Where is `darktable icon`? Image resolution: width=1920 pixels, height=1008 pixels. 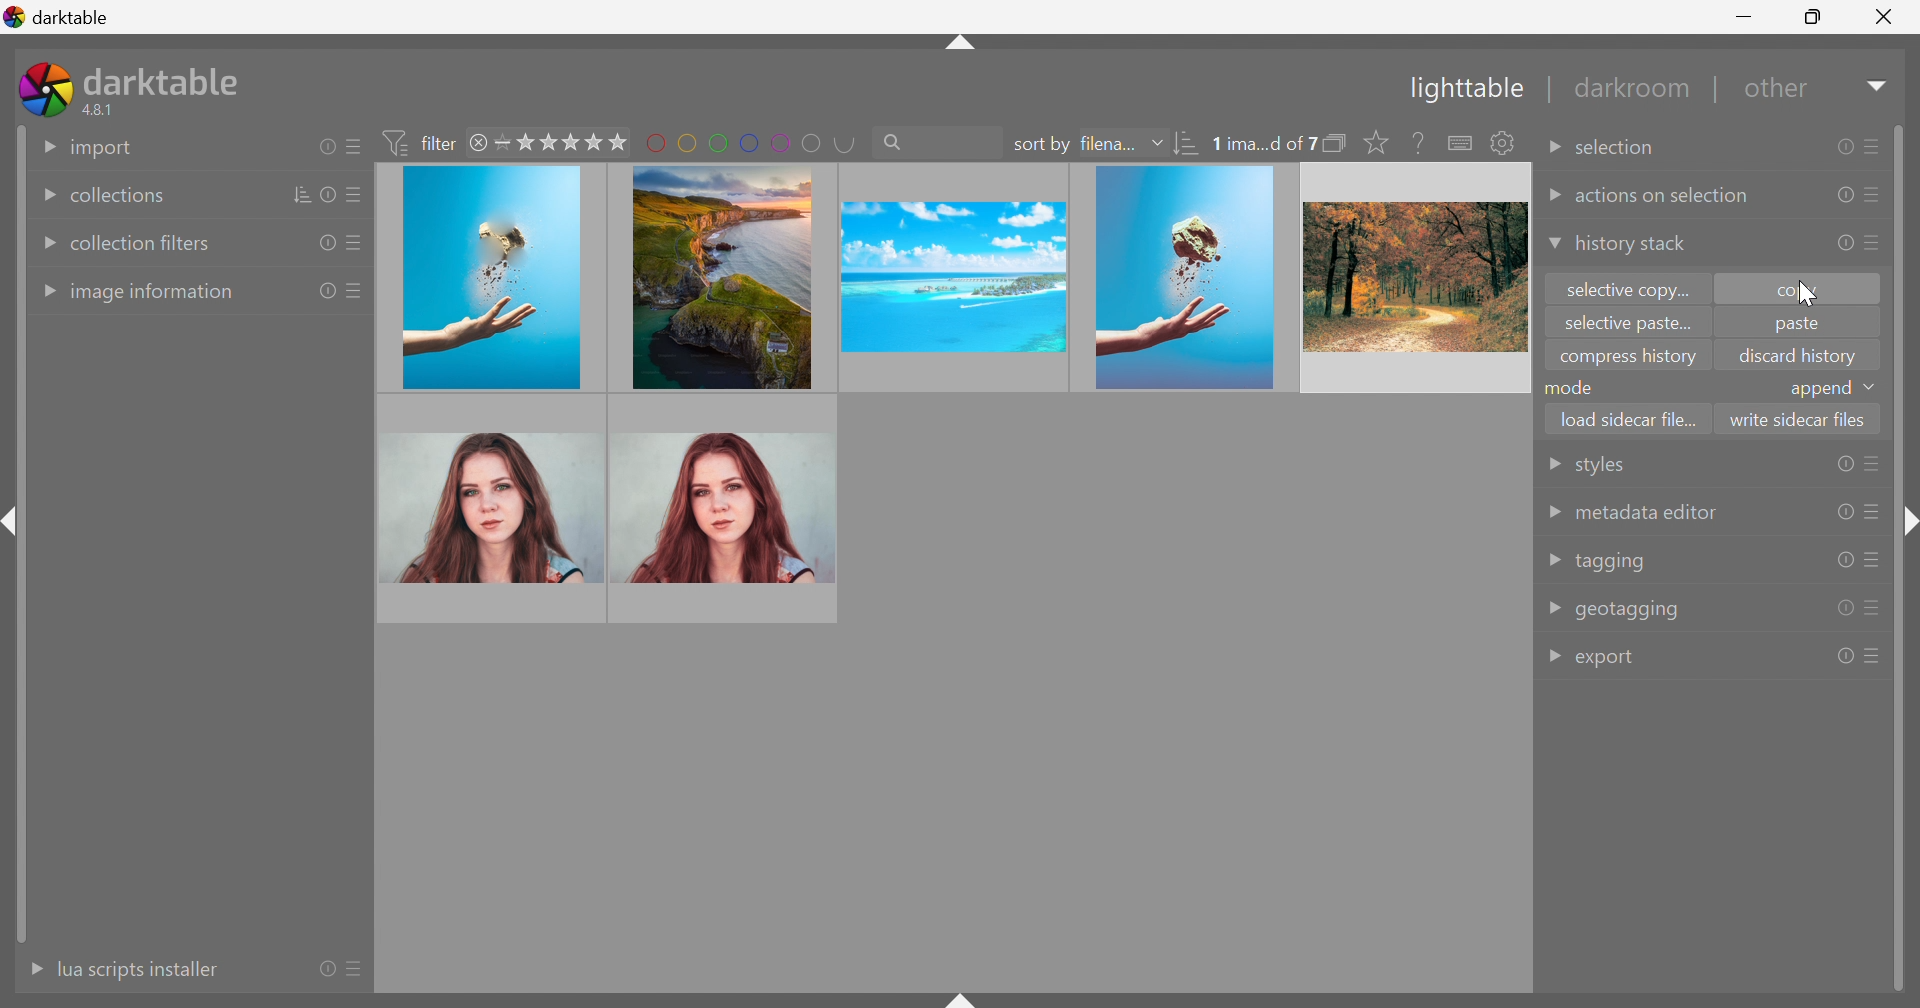 darktable icon is located at coordinates (45, 89).